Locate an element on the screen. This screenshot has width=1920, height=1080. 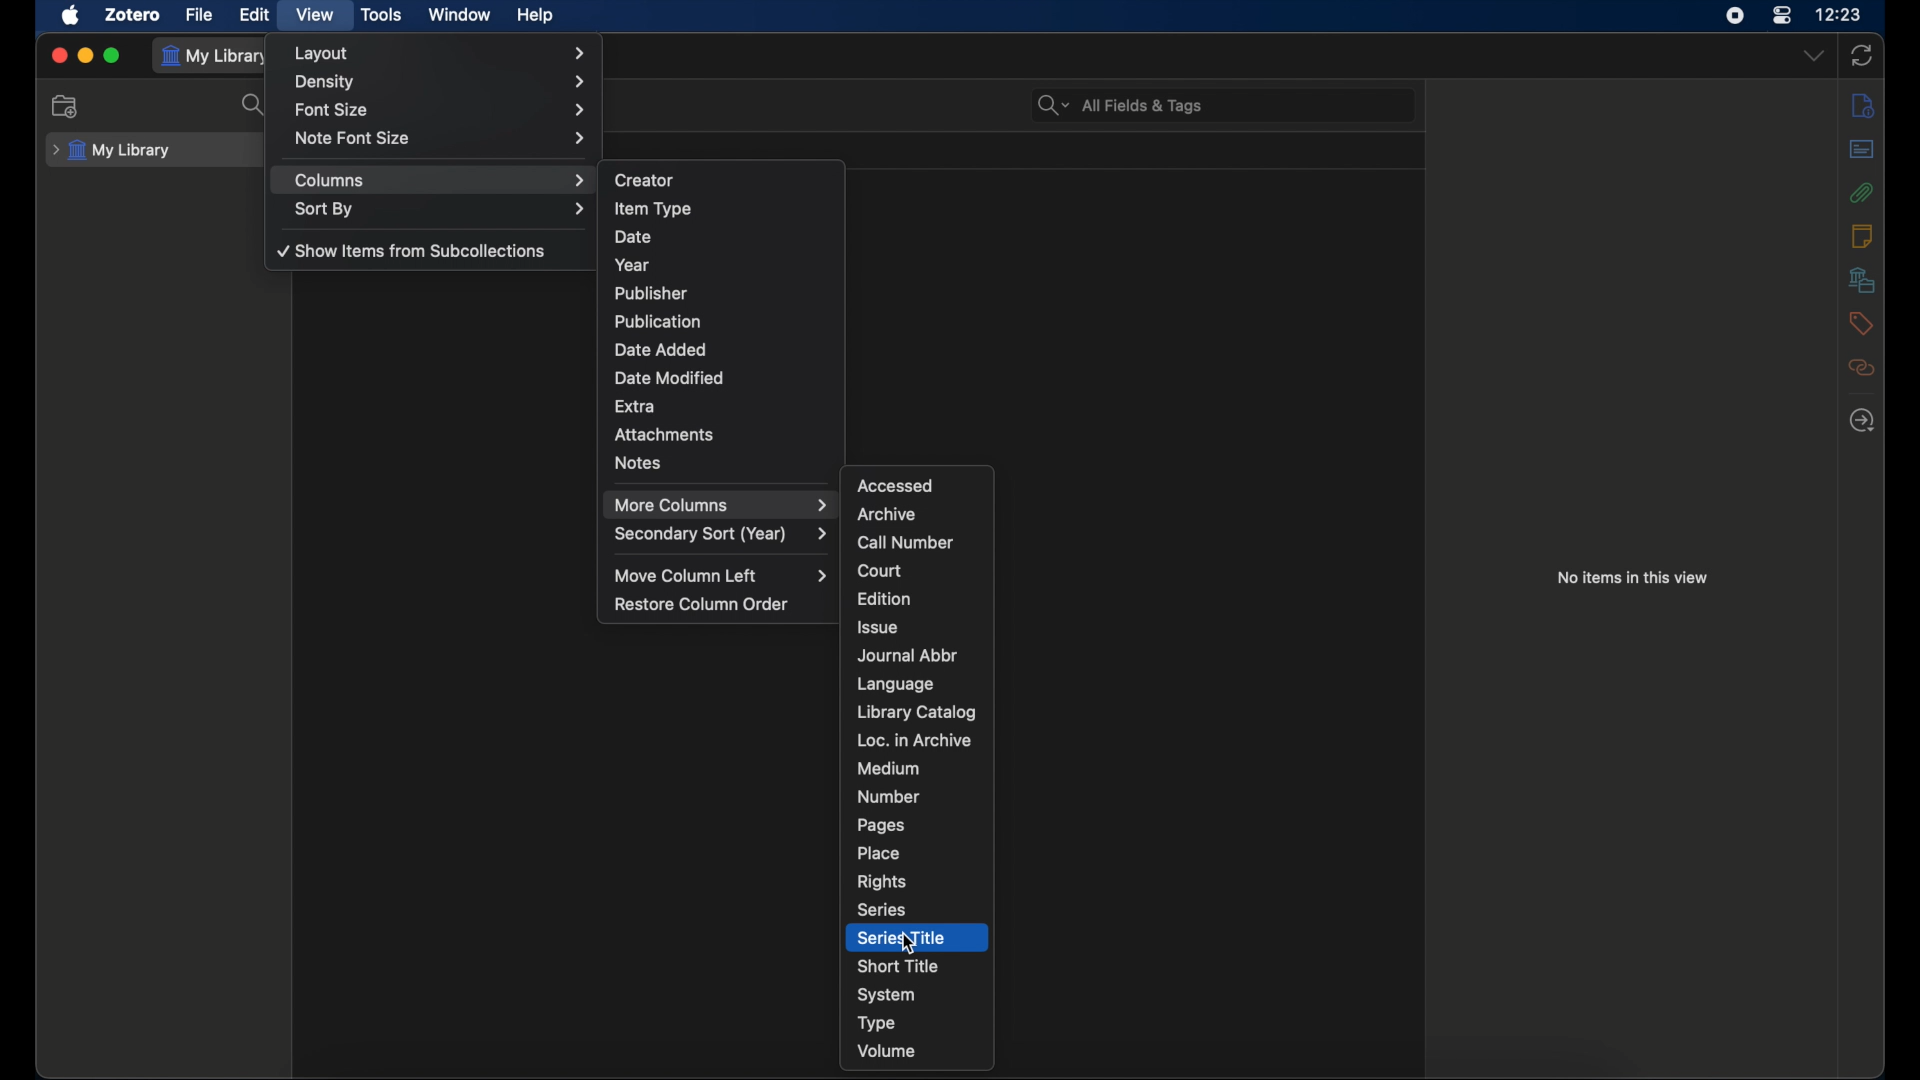
zotero is located at coordinates (134, 16).